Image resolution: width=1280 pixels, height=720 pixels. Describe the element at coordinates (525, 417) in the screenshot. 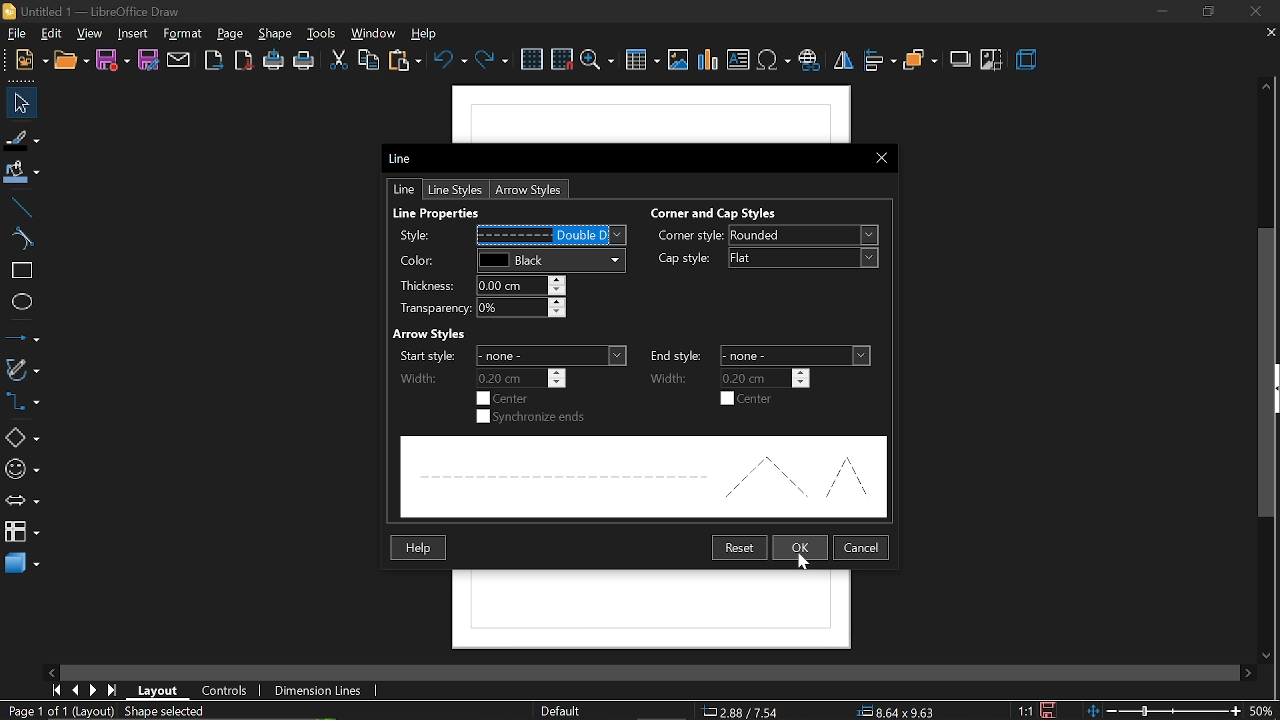

I see `synchronize ends` at that location.